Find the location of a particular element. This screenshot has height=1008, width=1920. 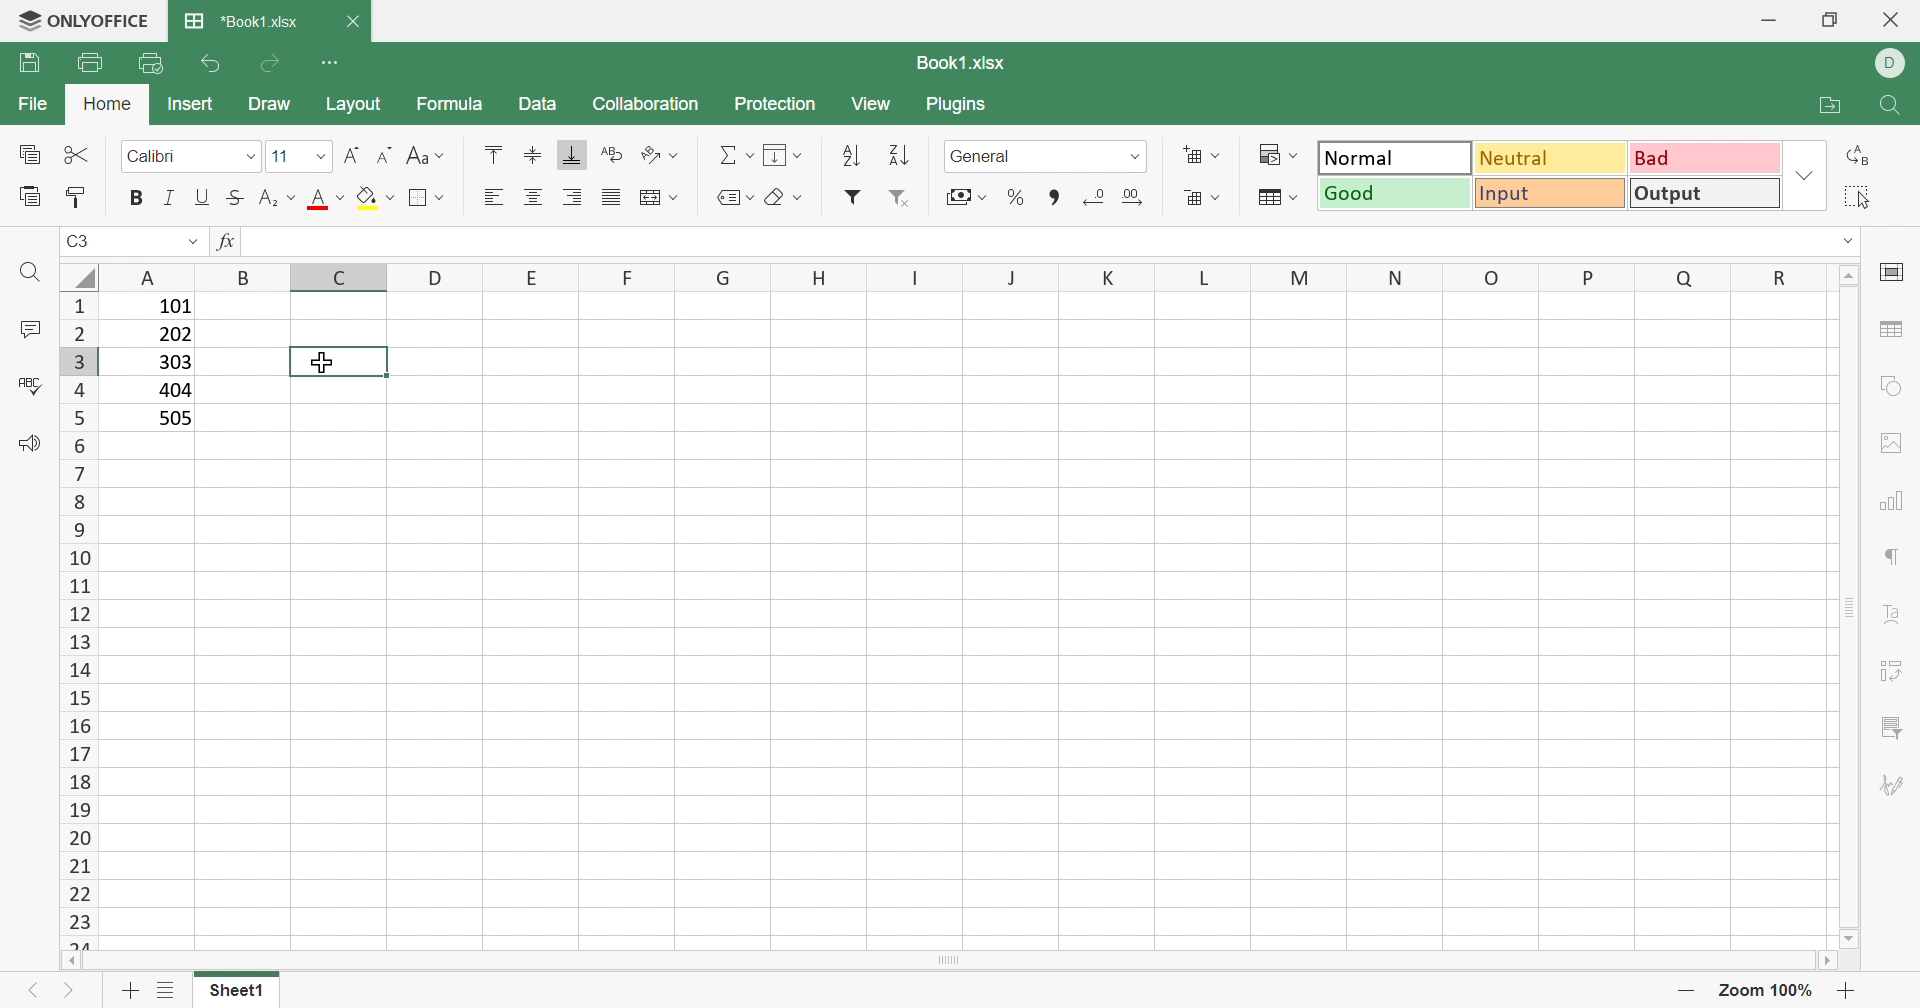

Percent is located at coordinates (1019, 200).